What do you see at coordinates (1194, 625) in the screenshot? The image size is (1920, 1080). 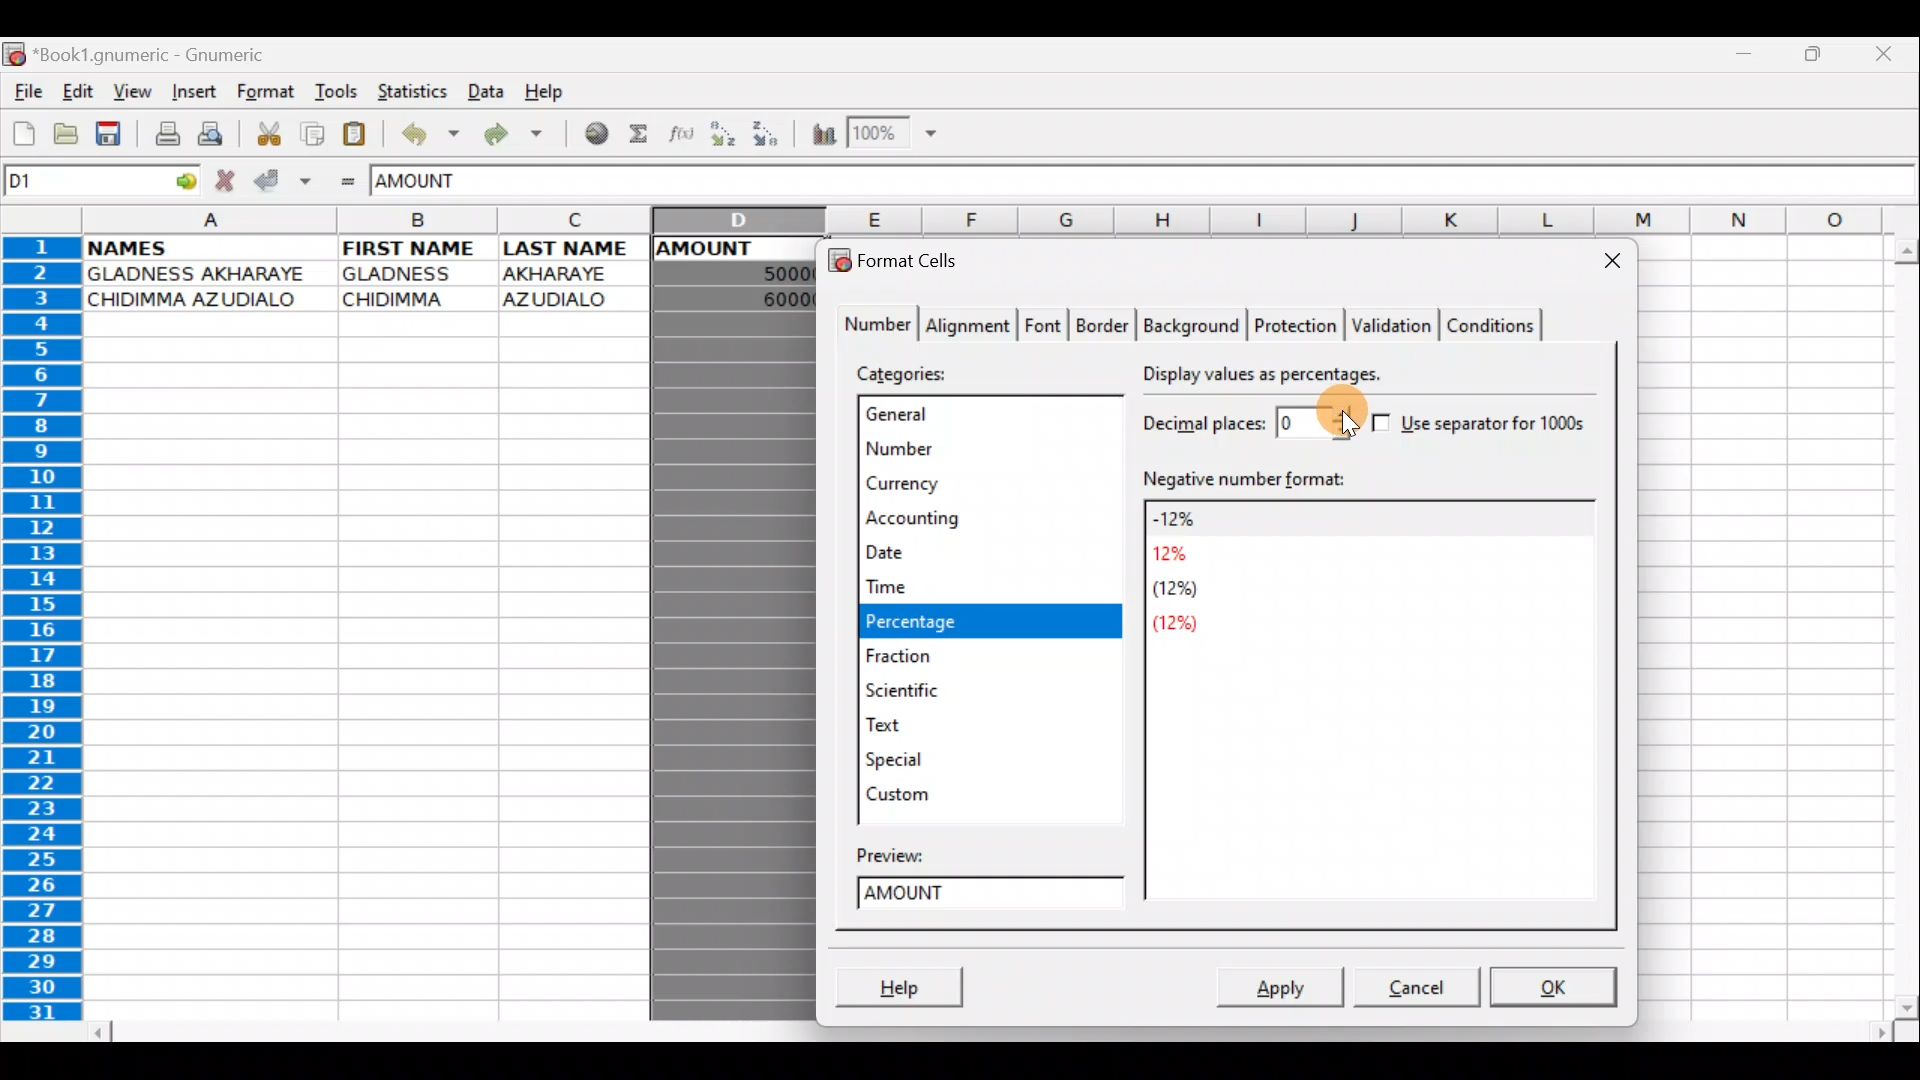 I see `(12%)` at bounding box center [1194, 625].